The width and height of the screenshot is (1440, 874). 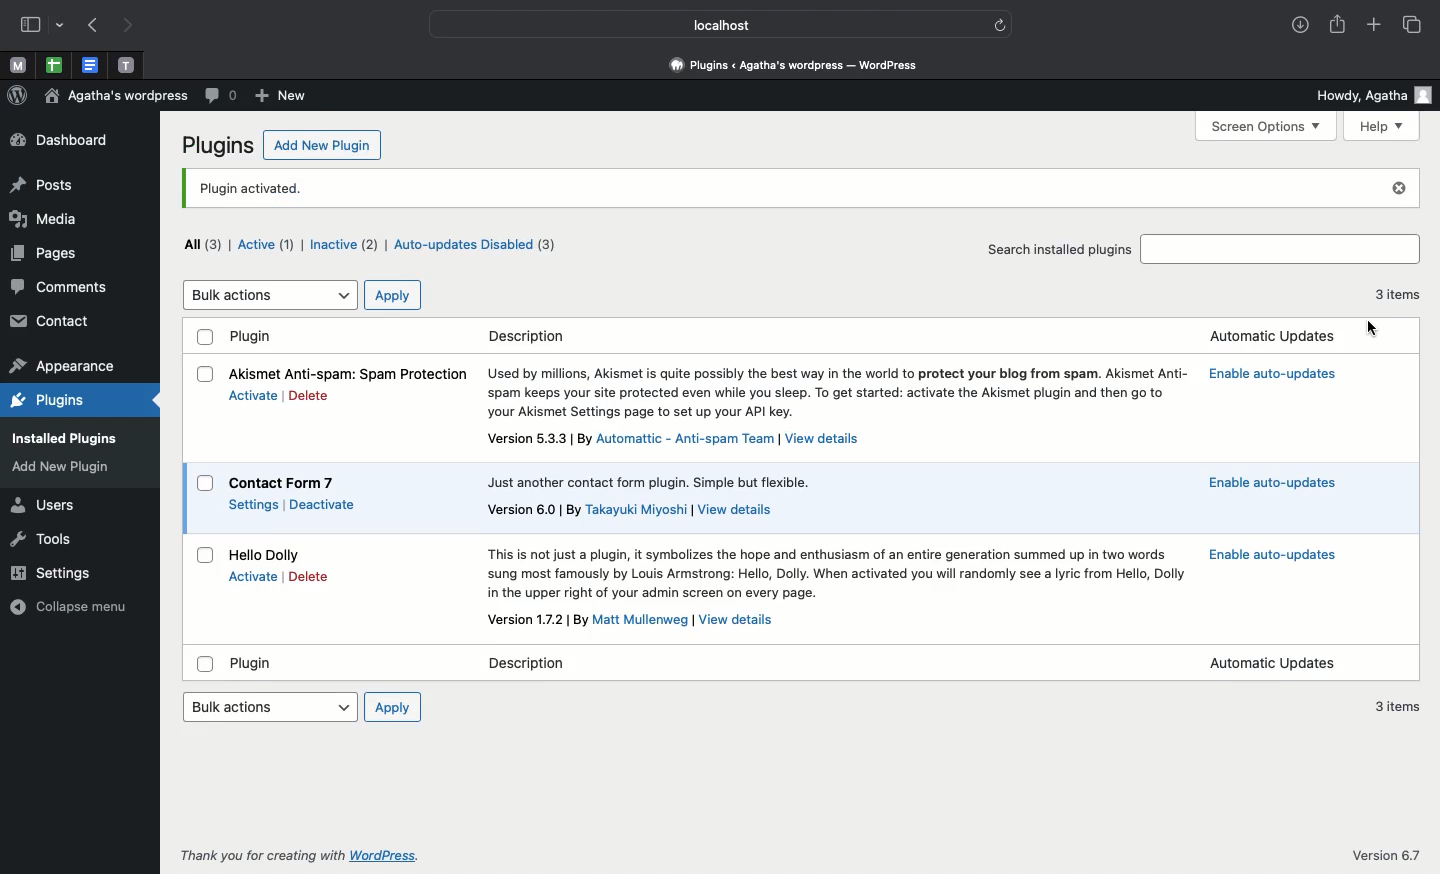 What do you see at coordinates (789, 67) in the screenshot?
I see `Dashboard` at bounding box center [789, 67].